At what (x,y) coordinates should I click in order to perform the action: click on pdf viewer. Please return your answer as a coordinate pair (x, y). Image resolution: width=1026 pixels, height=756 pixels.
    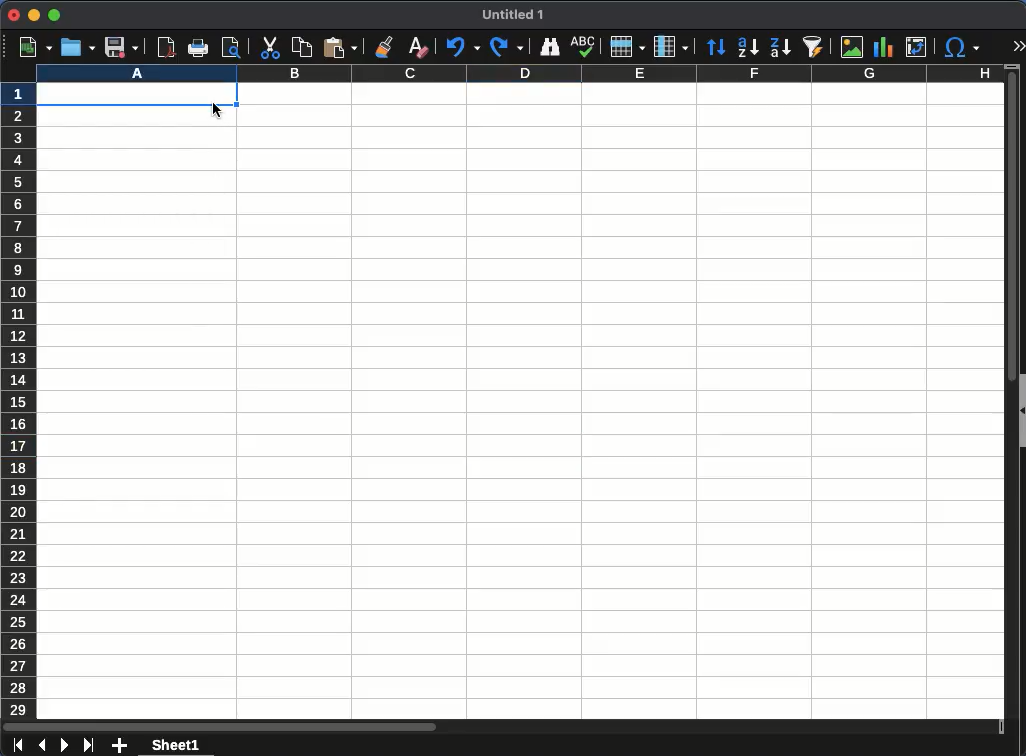
    Looking at the image, I should click on (167, 48).